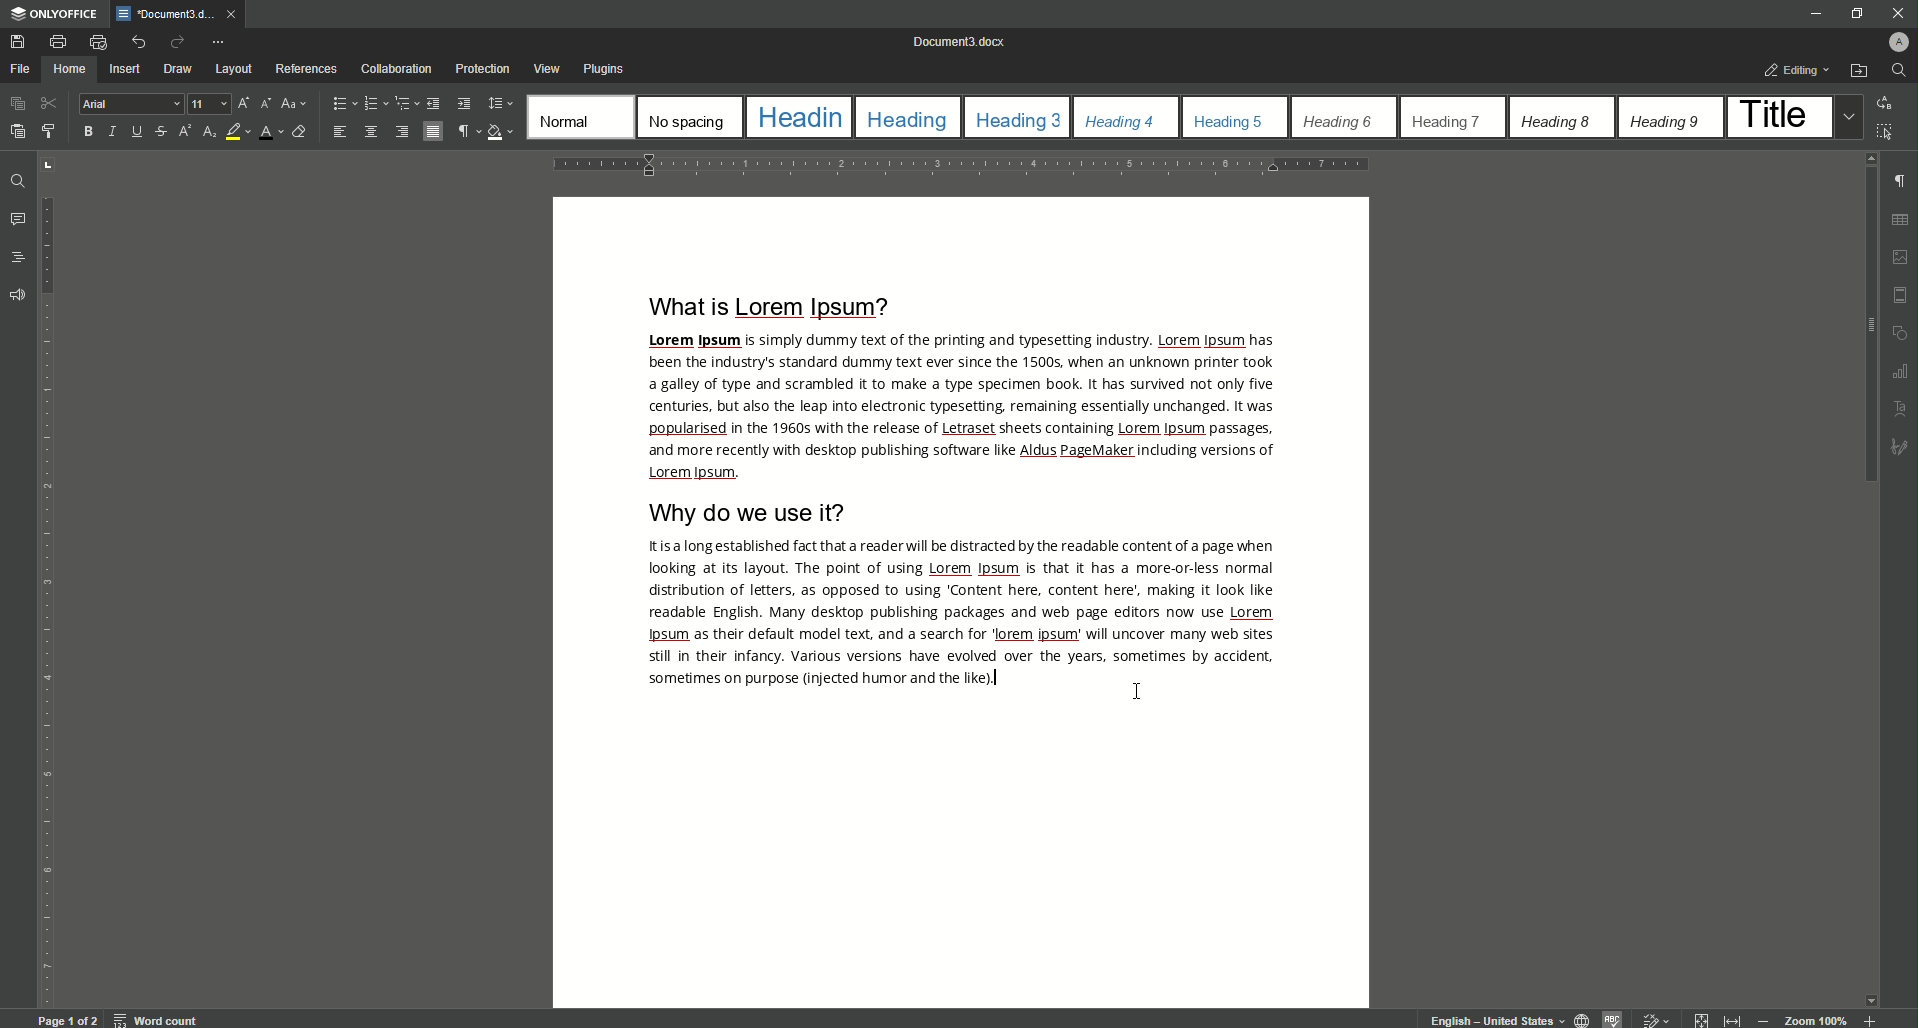 This screenshot has width=1918, height=1028. Describe the element at coordinates (305, 70) in the screenshot. I see `References` at that location.